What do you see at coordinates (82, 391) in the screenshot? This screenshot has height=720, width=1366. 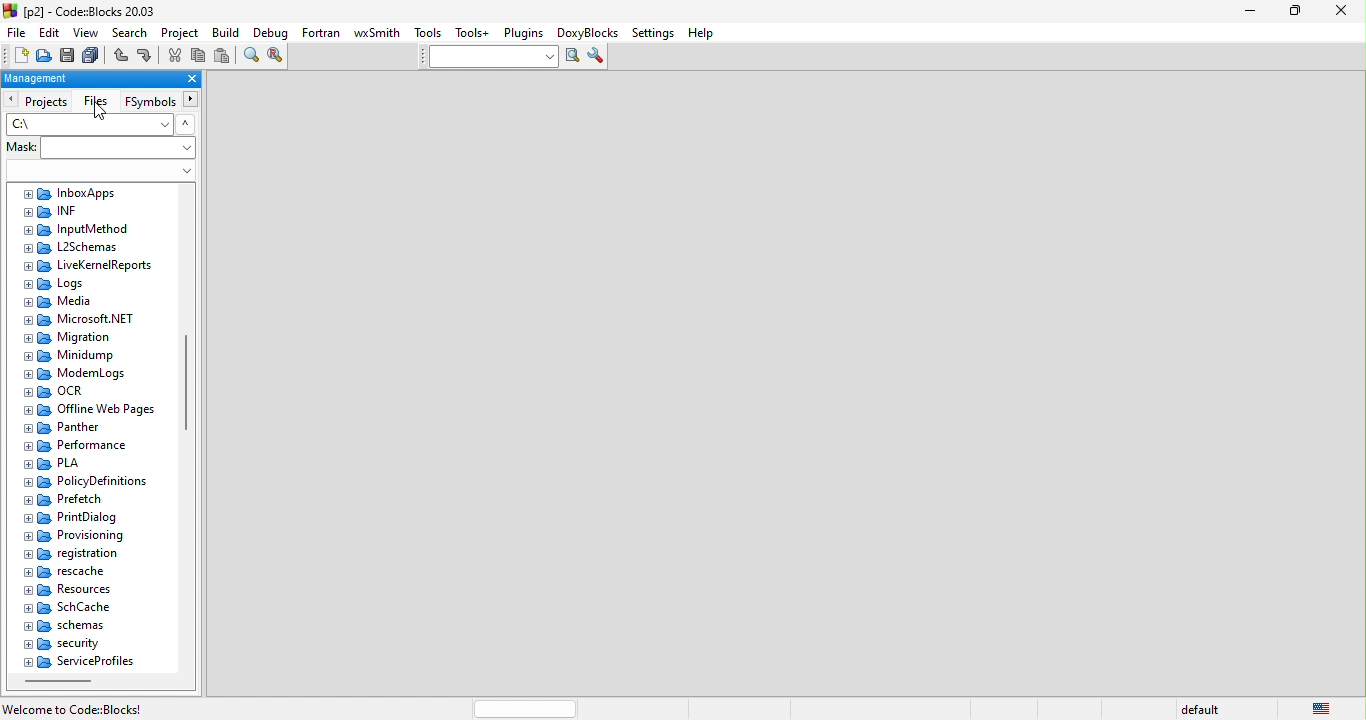 I see `ocr` at bounding box center [82, 391].